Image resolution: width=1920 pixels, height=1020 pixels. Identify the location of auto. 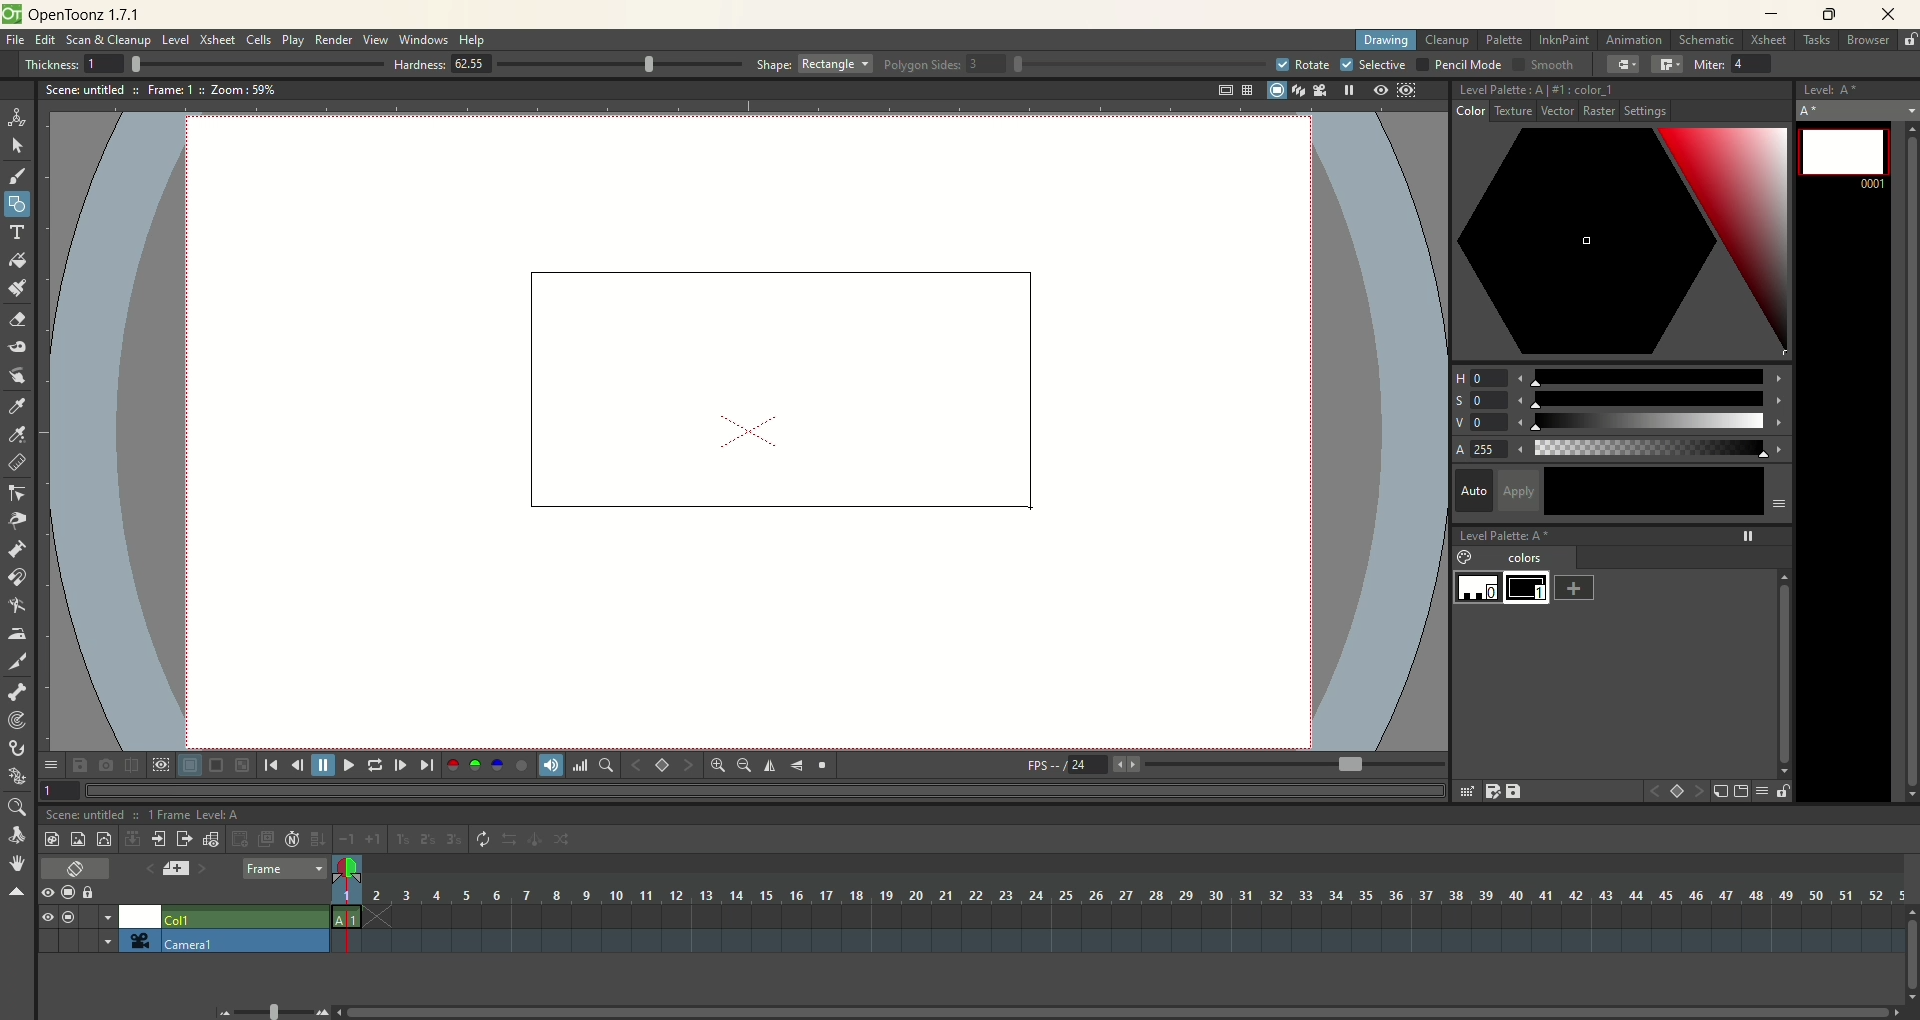
(1473, 489).